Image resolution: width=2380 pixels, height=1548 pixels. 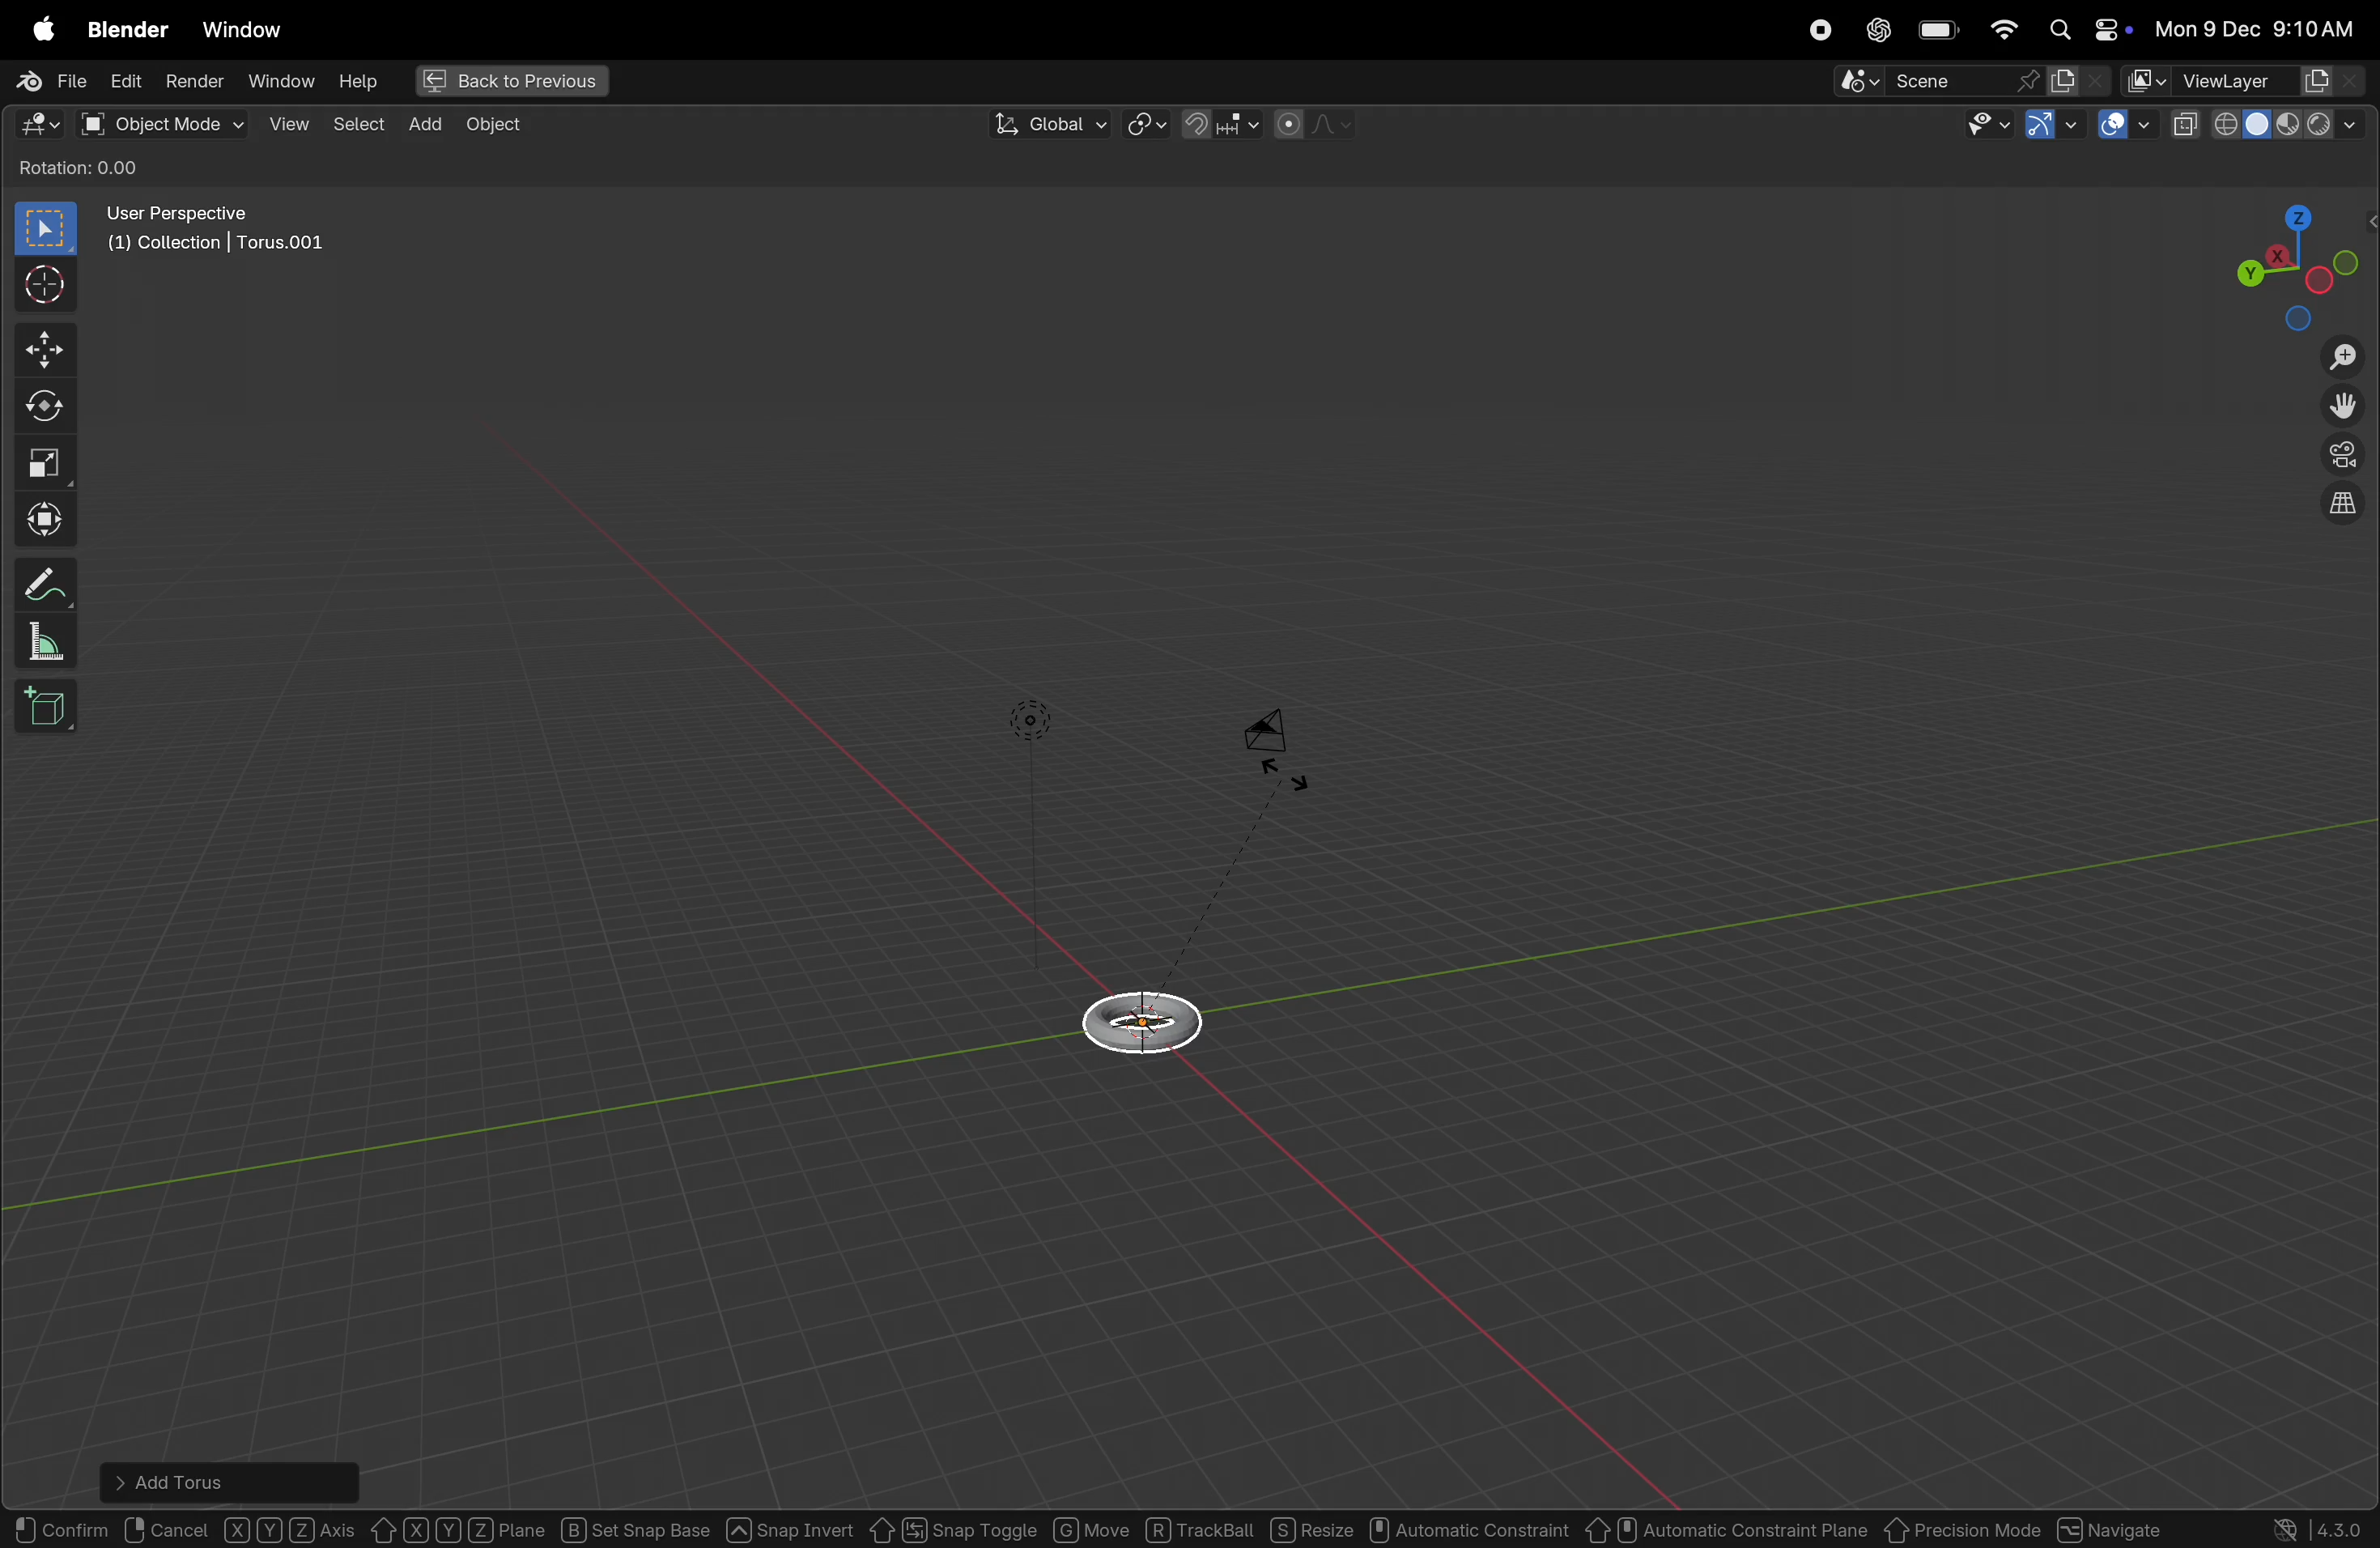 I want to click on snap, so click(x=1217, y=124).